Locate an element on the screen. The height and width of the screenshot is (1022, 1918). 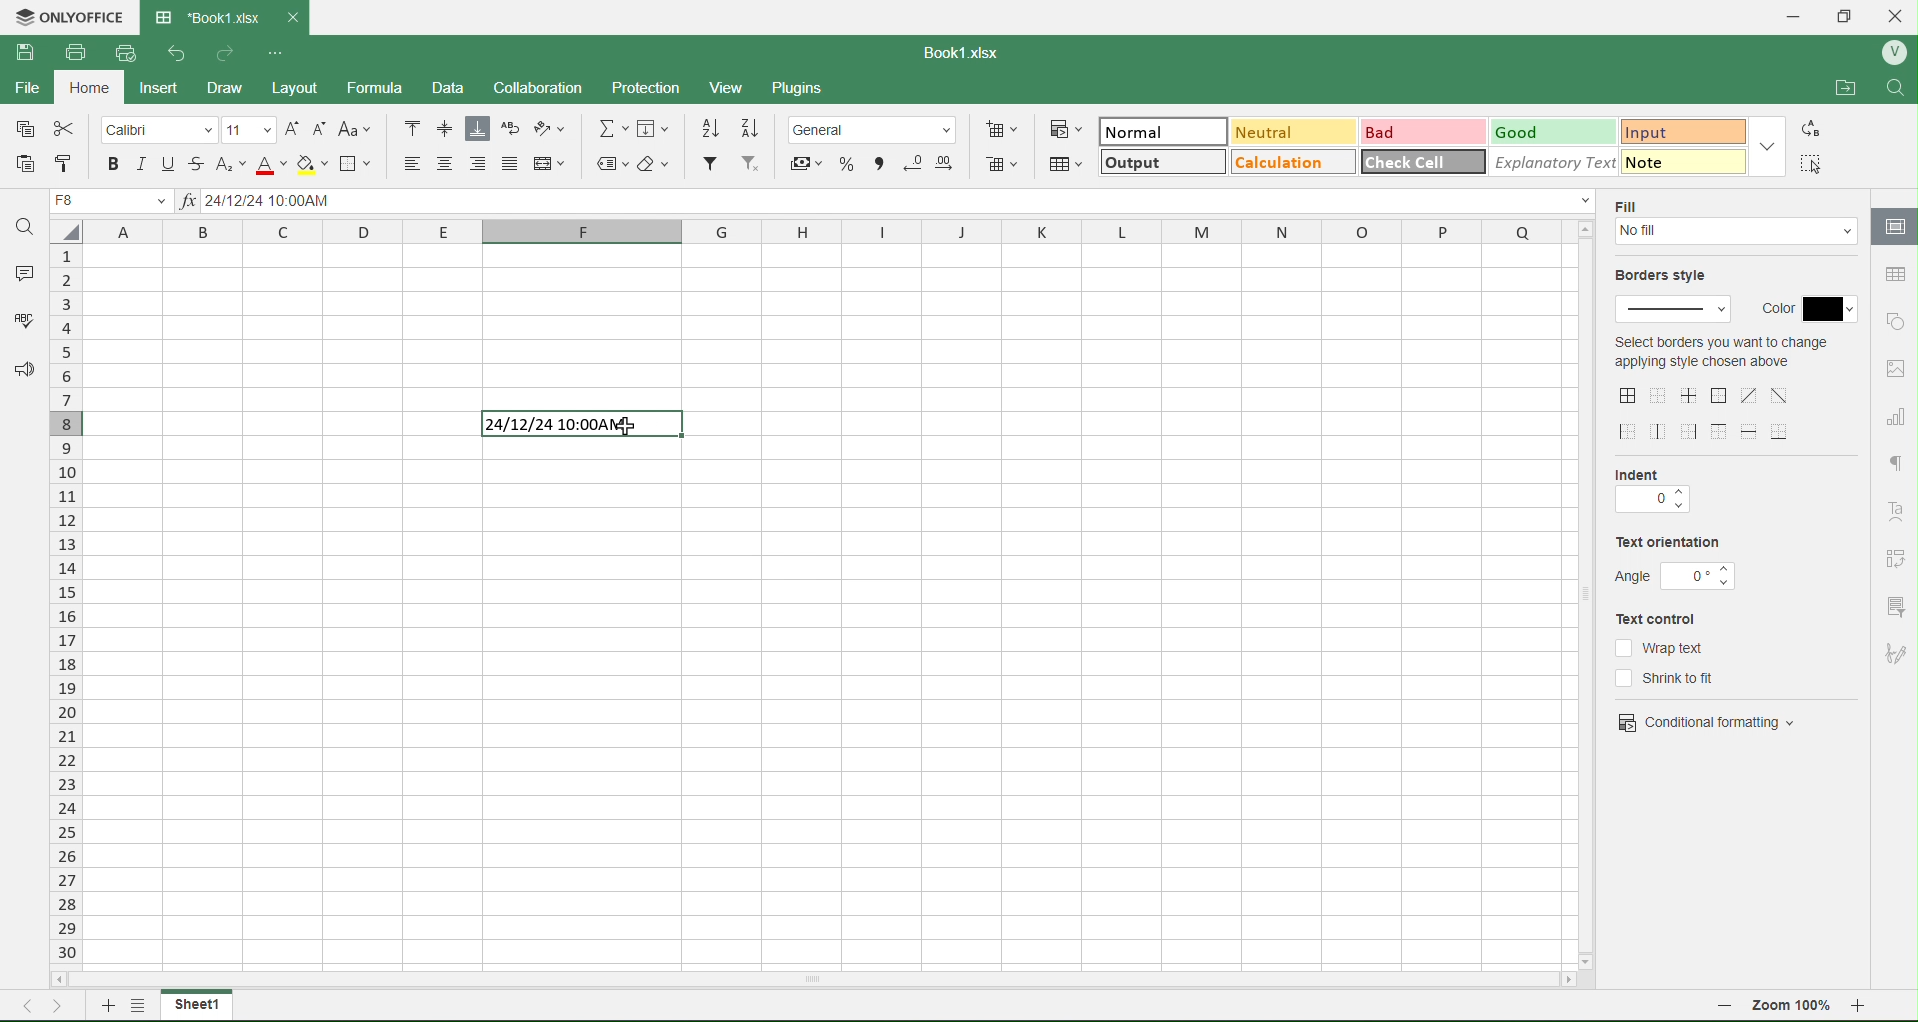
fill is located at coordinates (1633, 205).